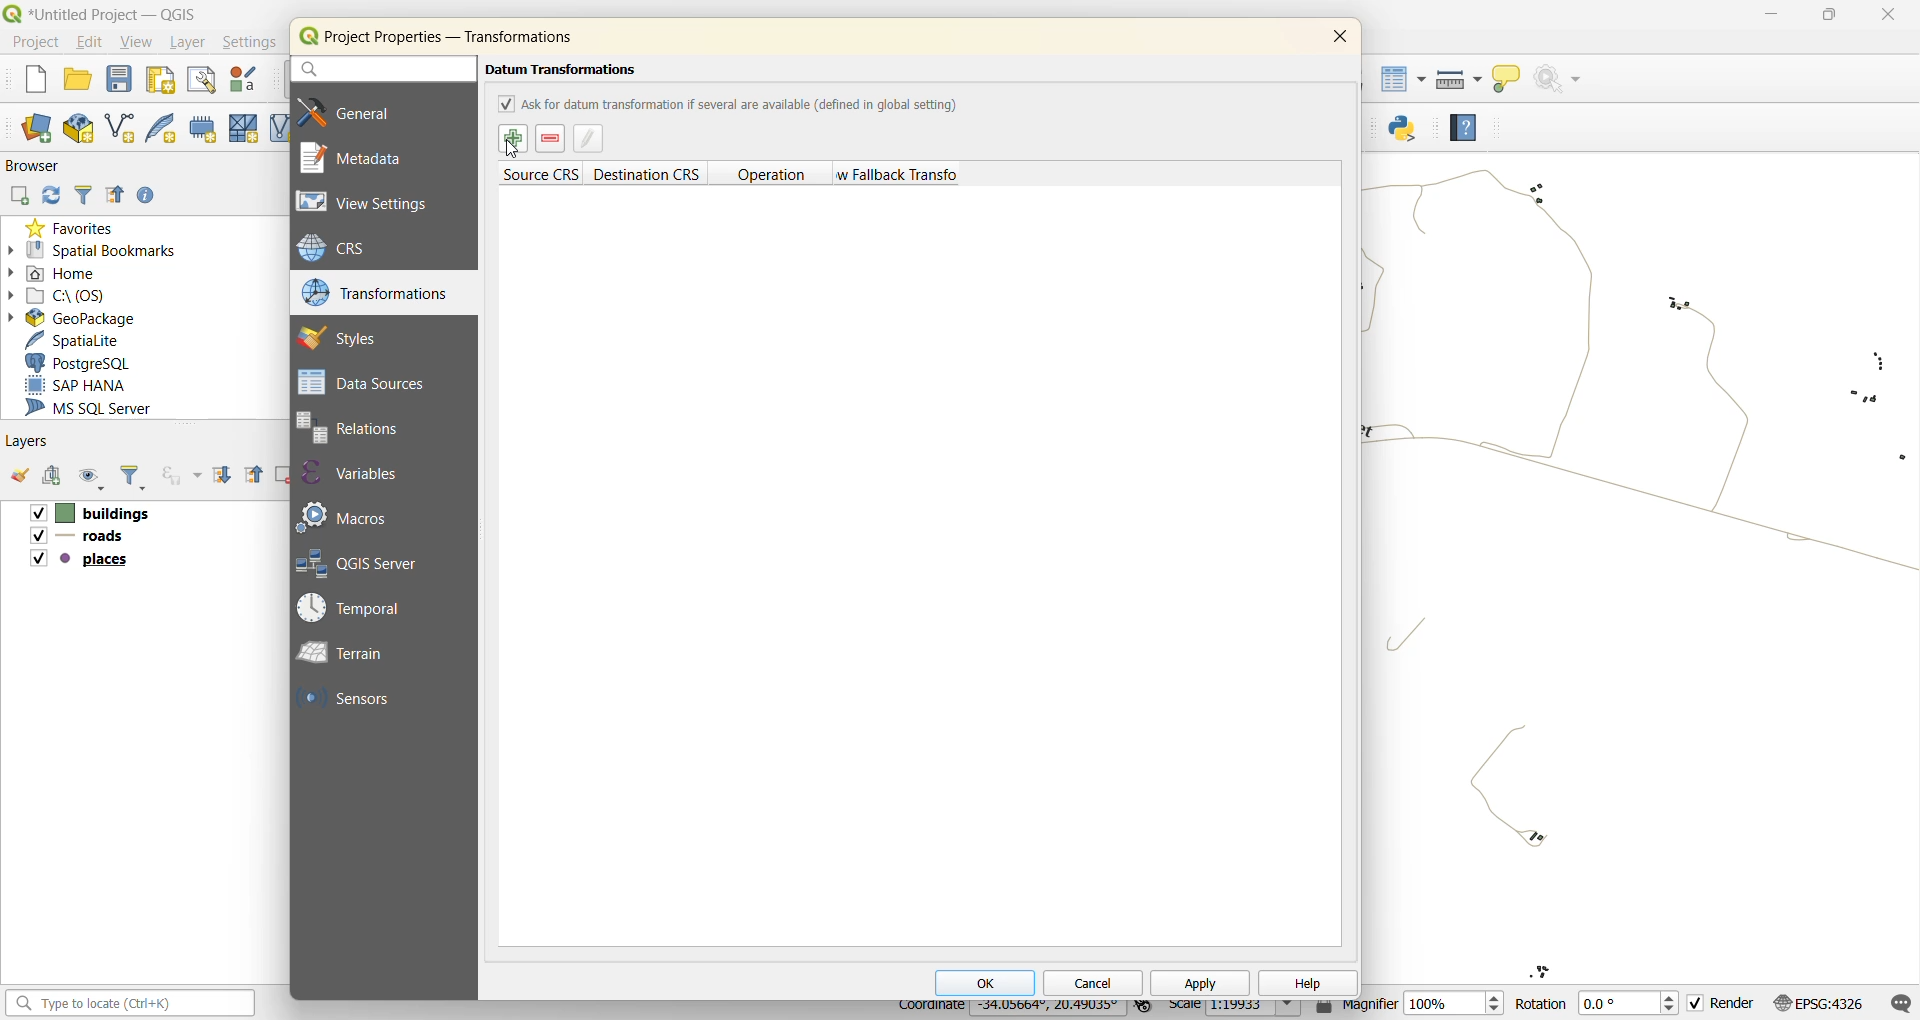  I want to click on apply, so click(1202, 984).